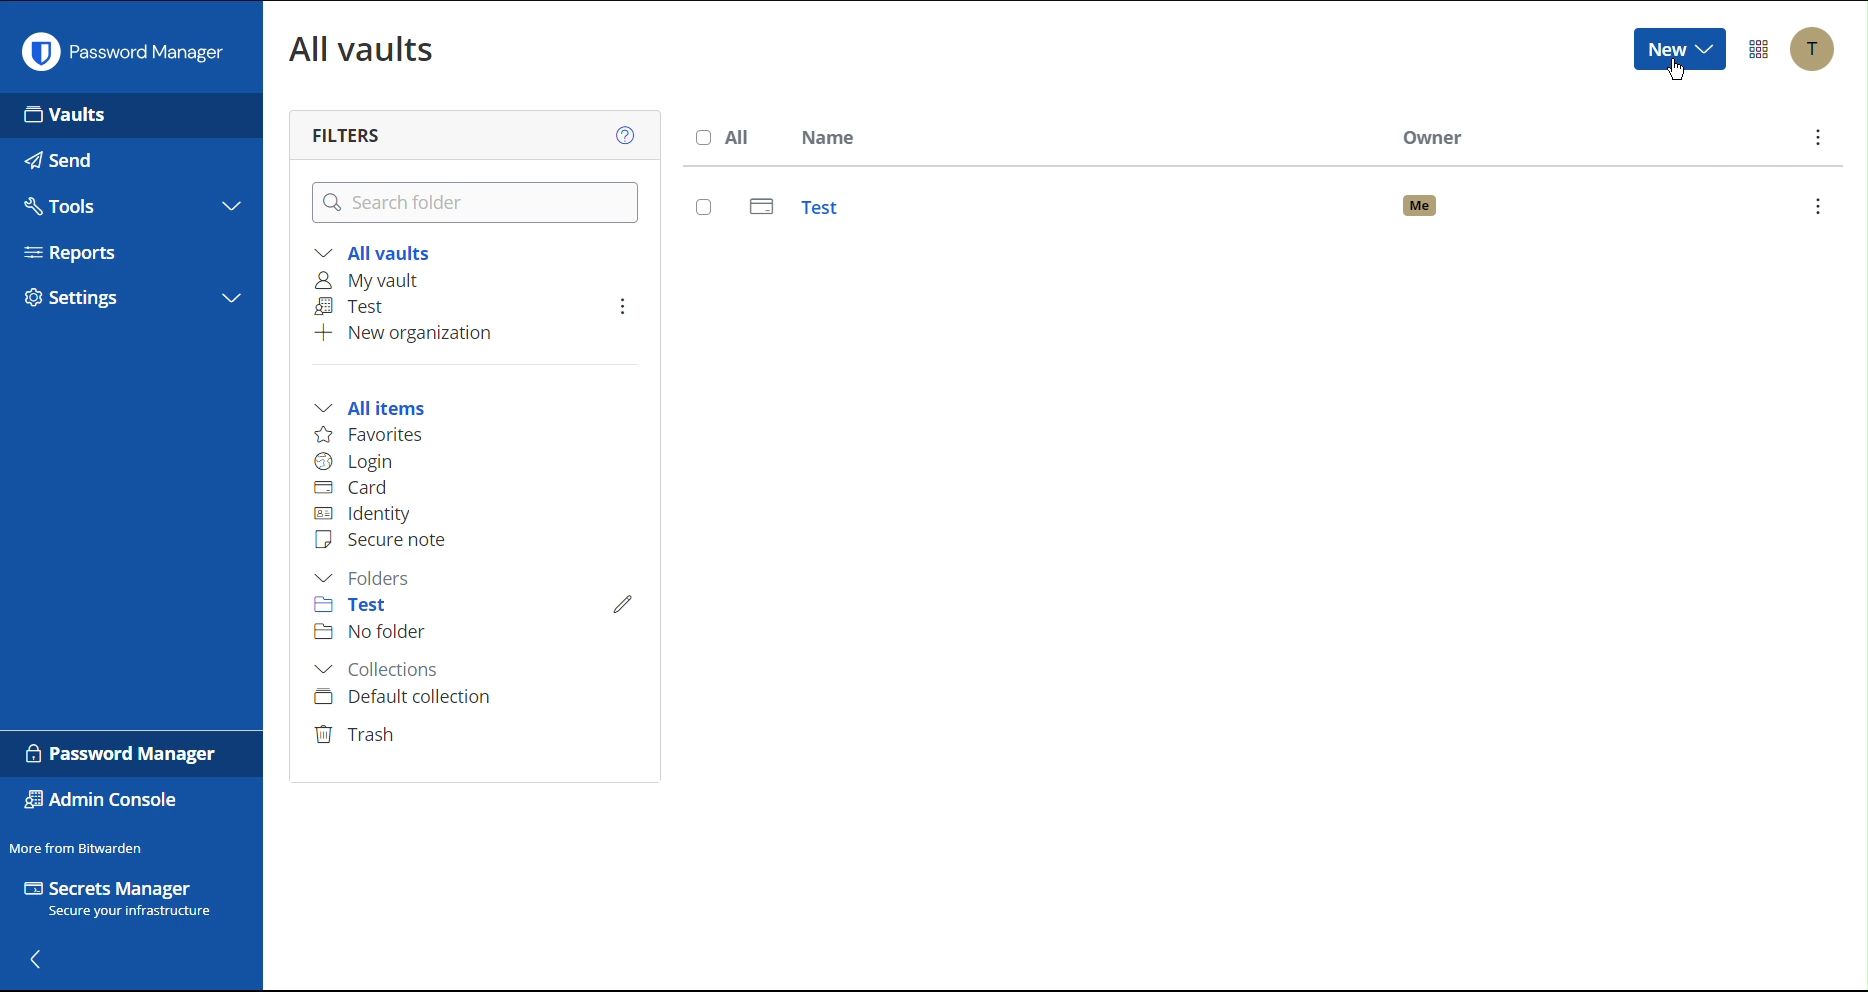 The height and width of the screenshot is (992, 1868). Describe the element at coordinates (79, 844) in the screenshot. I see `More from Bitwarden` at that location.